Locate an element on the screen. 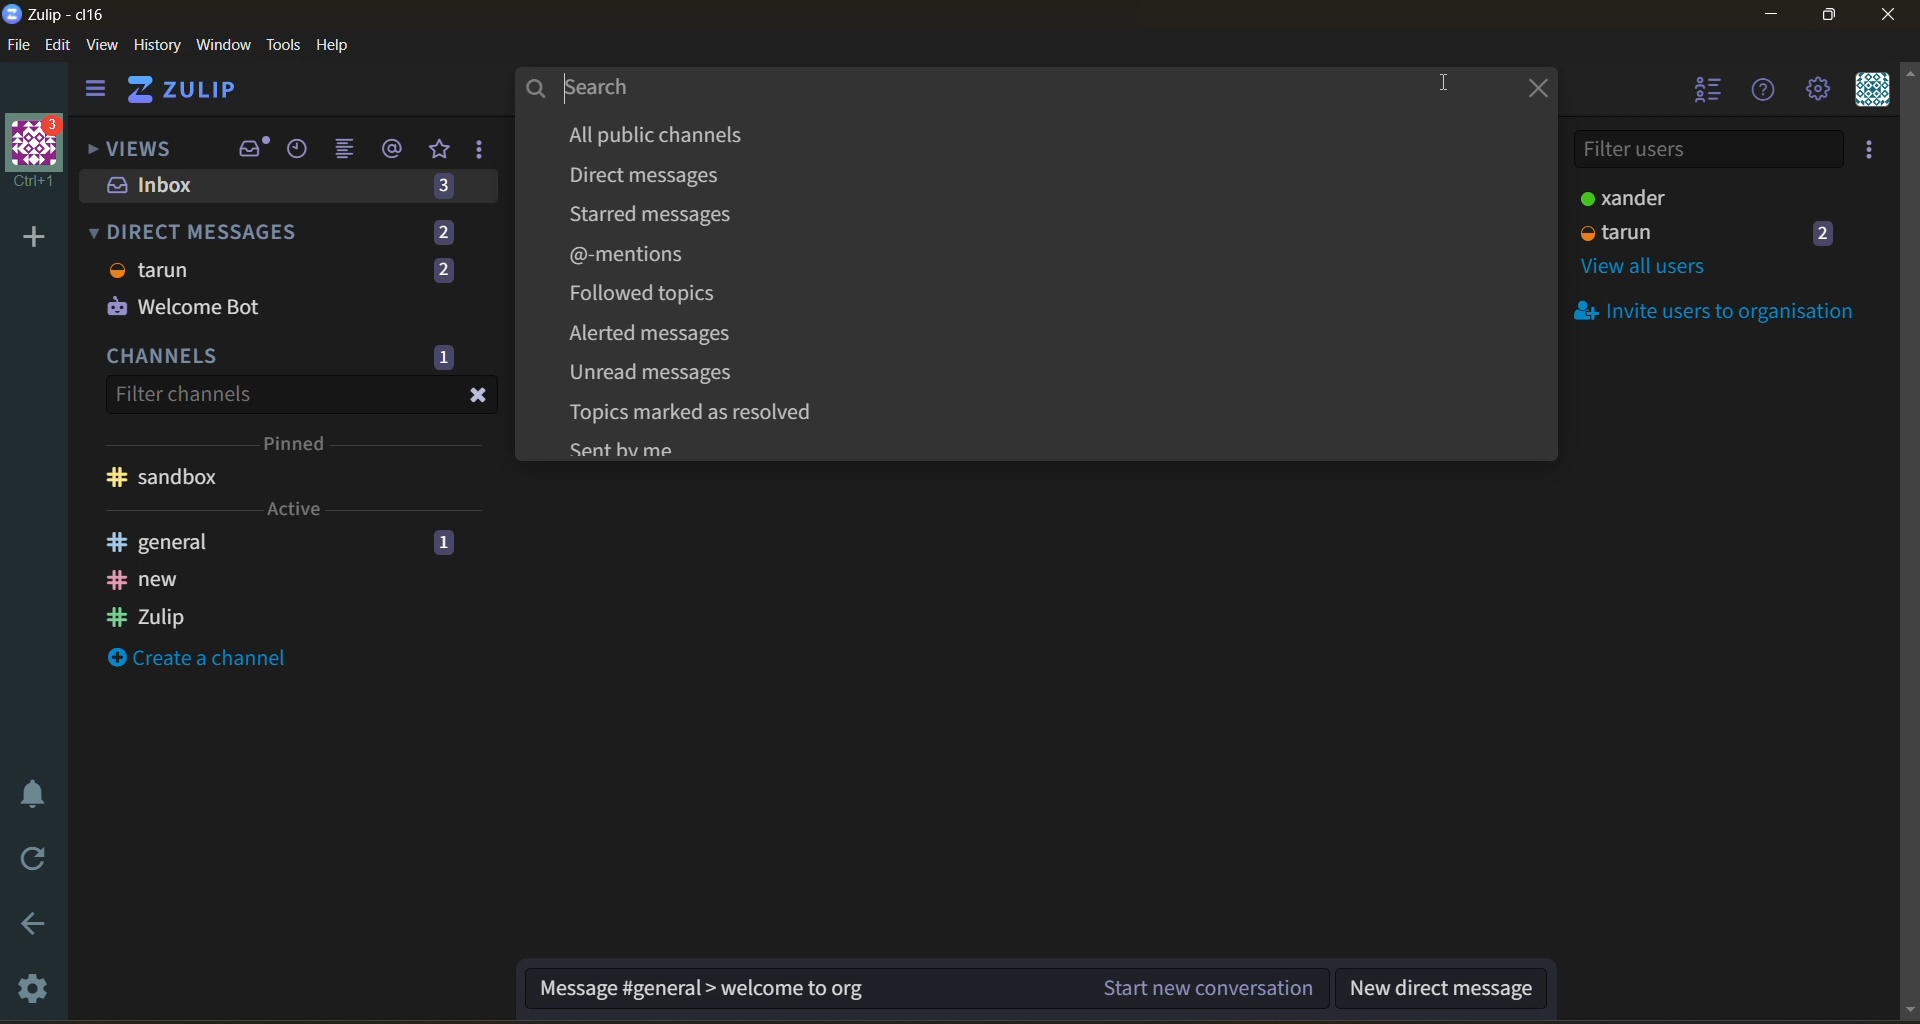  # sandbox is located at coordinates (166, 476).